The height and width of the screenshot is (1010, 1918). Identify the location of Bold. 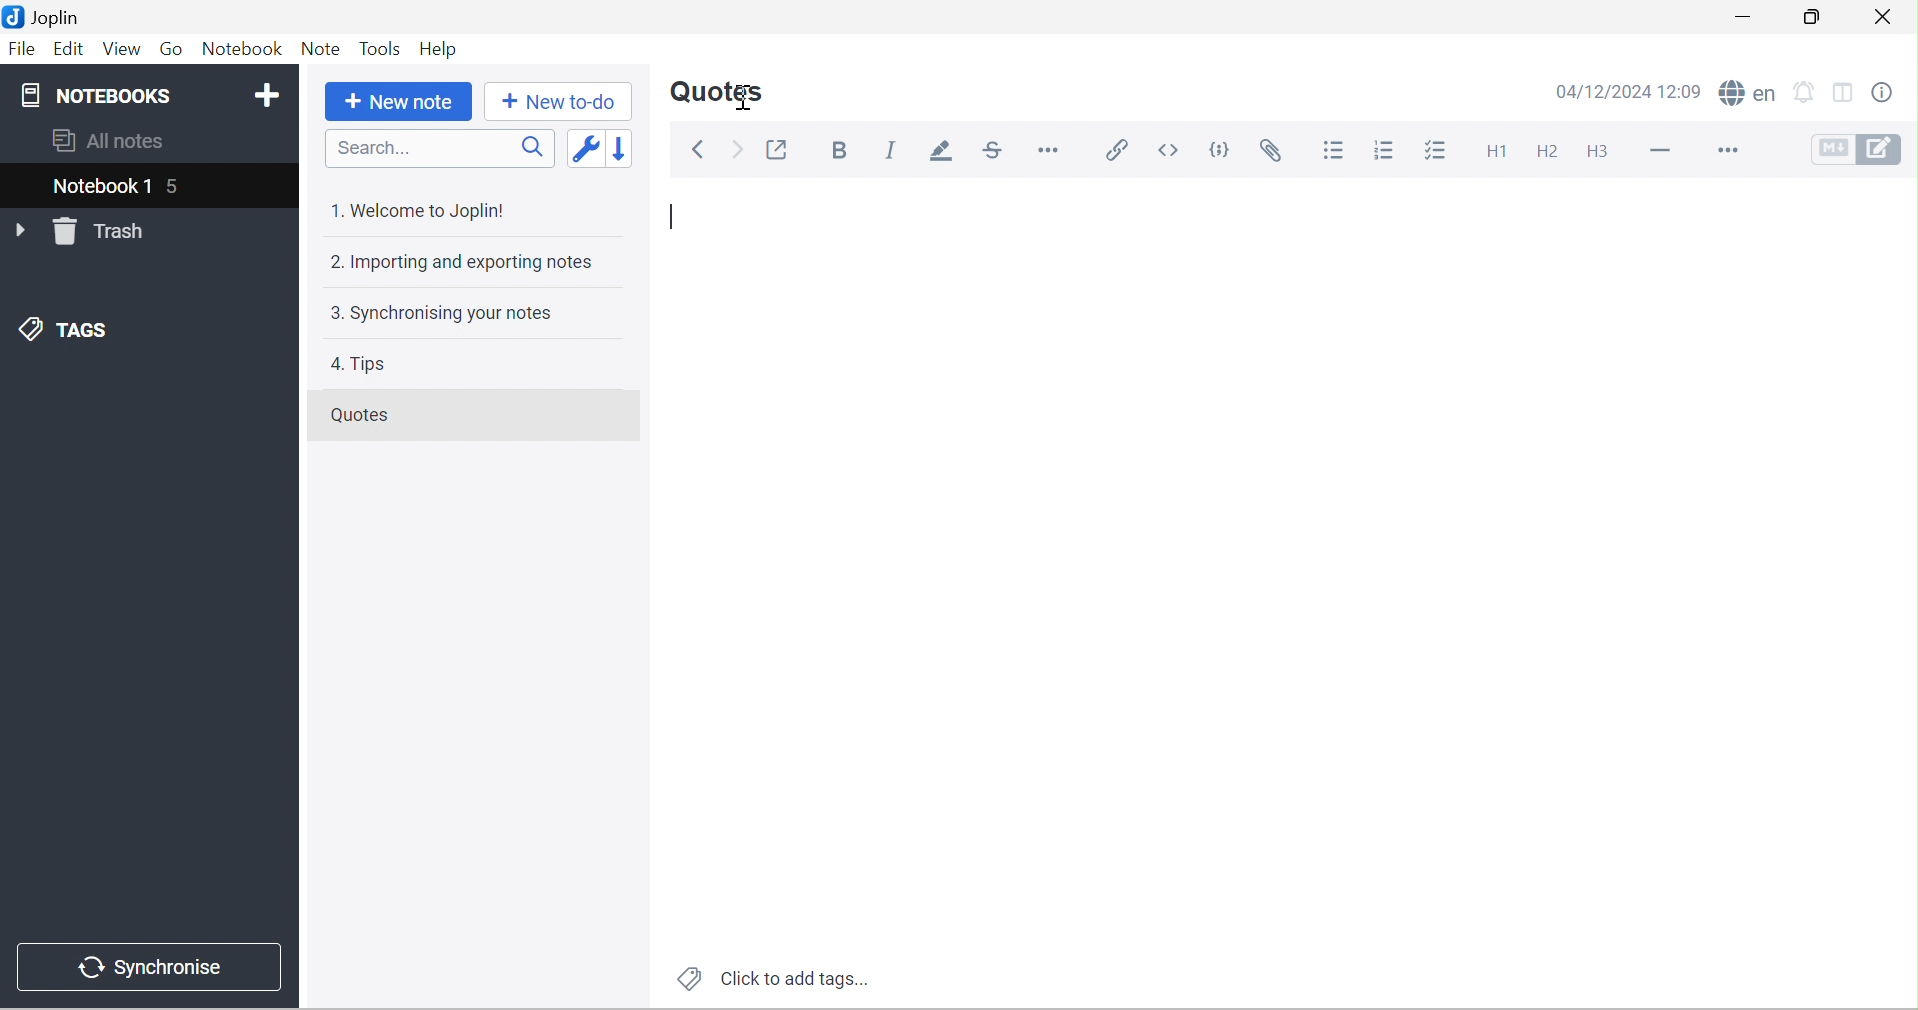
(842, 151).